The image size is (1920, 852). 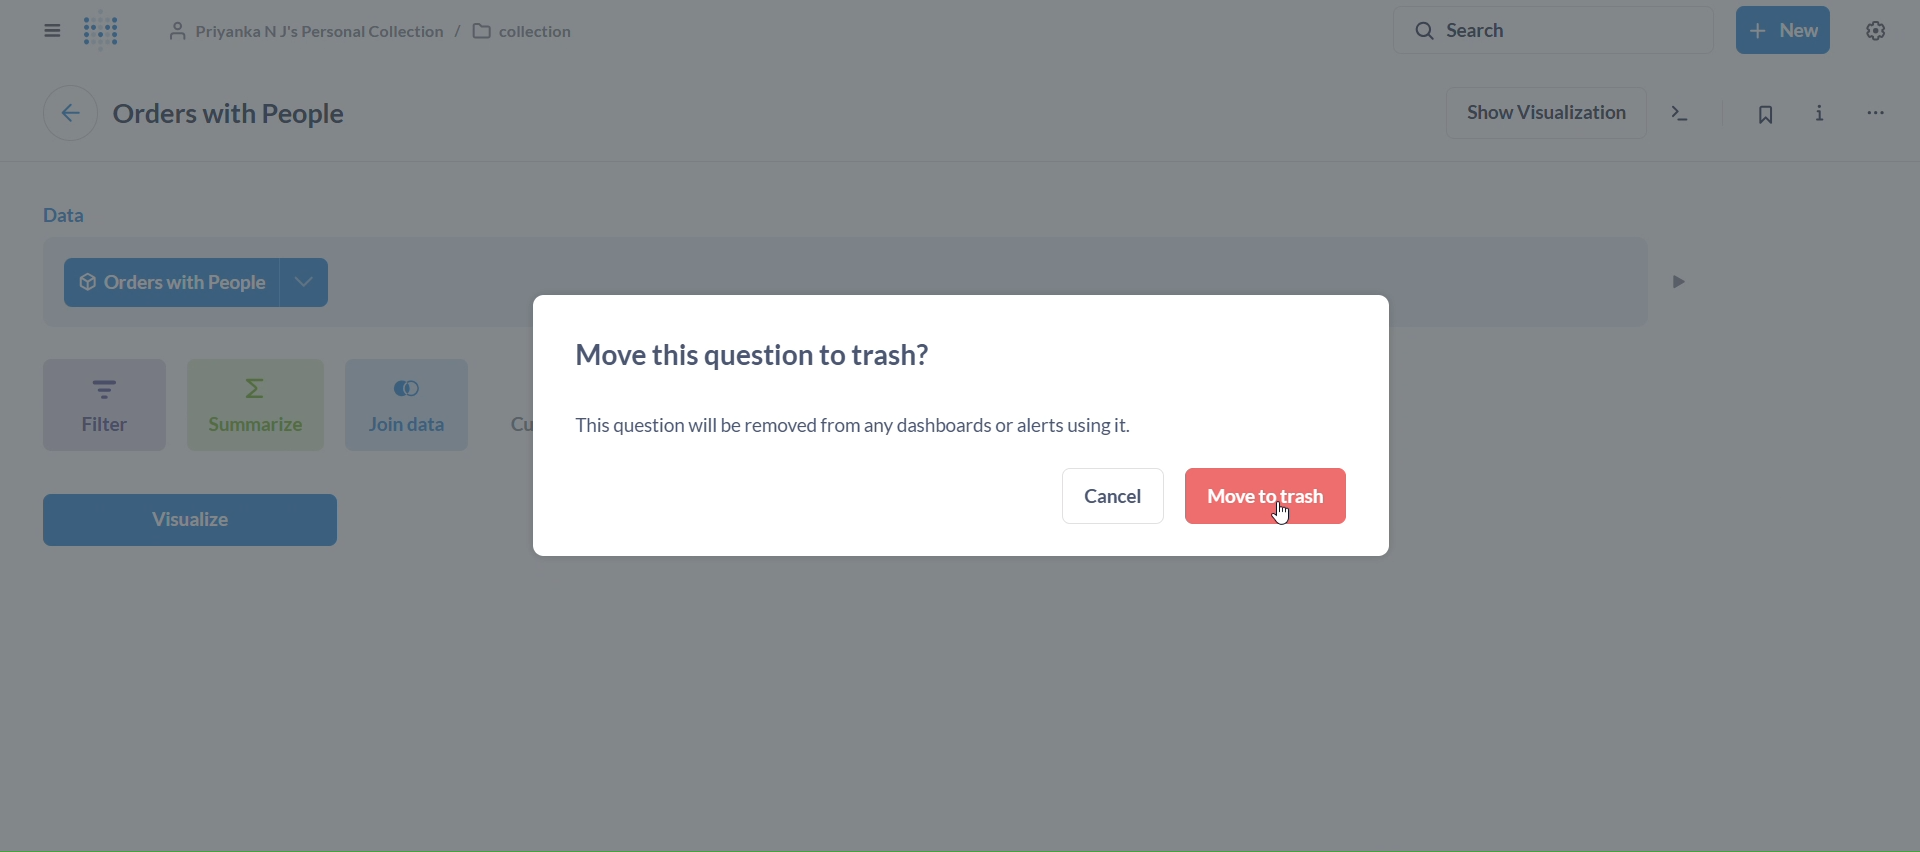 What do you see at coordinates (1786, 29) in the screenshot?
I see `New` at bounding box center [1786, 29].